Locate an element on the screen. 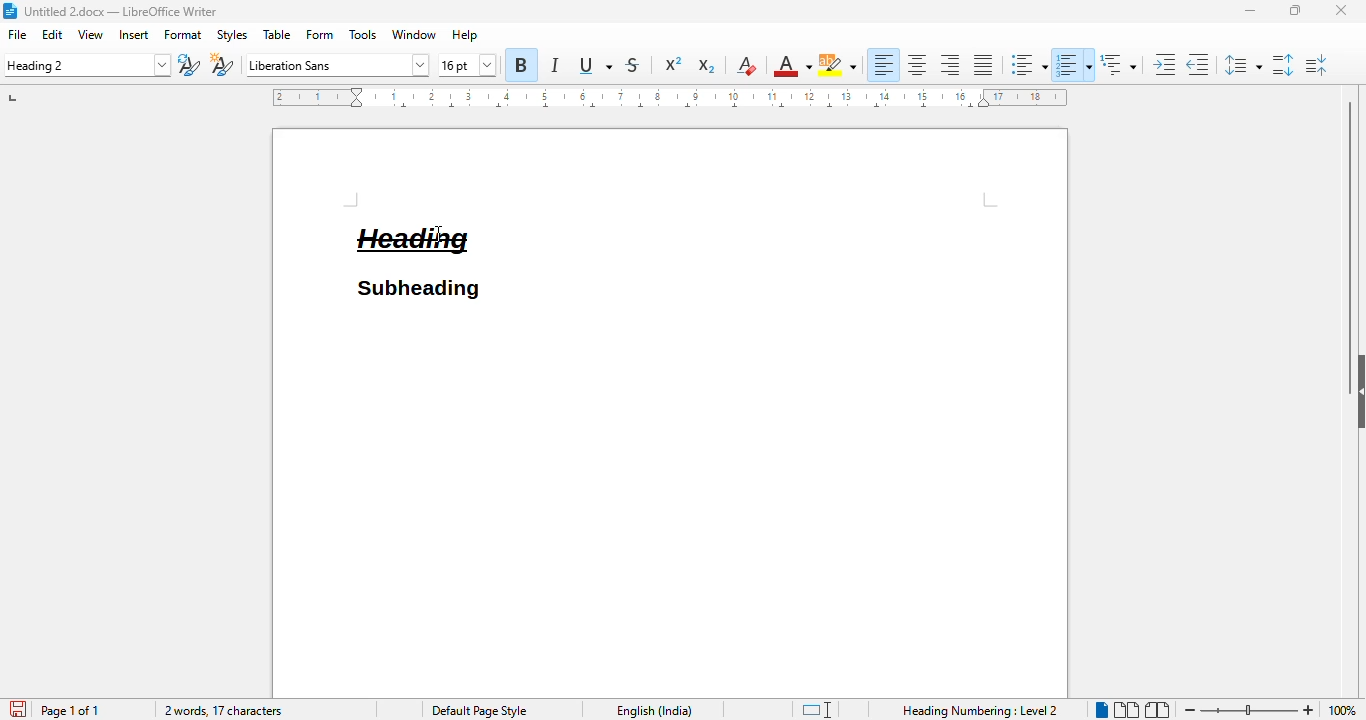  vertical scroll bar is located at coordinates (1347, 217).